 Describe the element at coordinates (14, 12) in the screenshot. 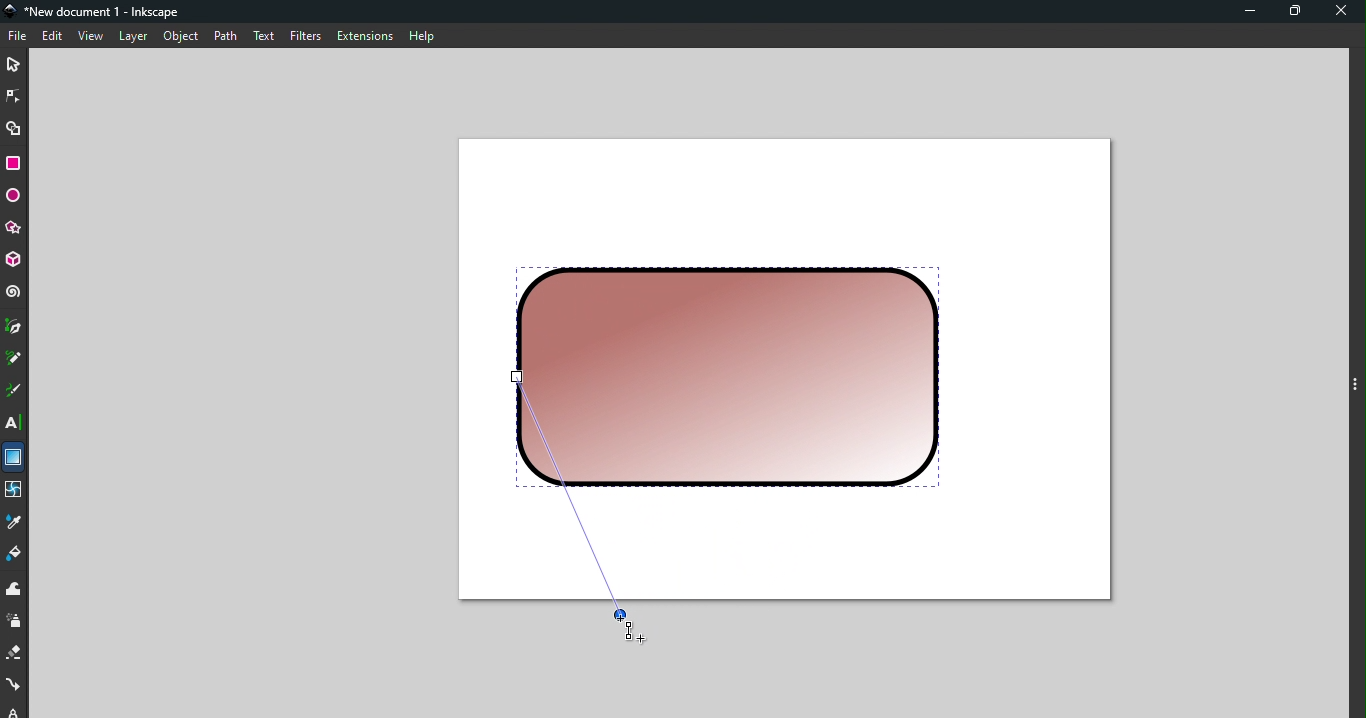

I see `logo` at that location.